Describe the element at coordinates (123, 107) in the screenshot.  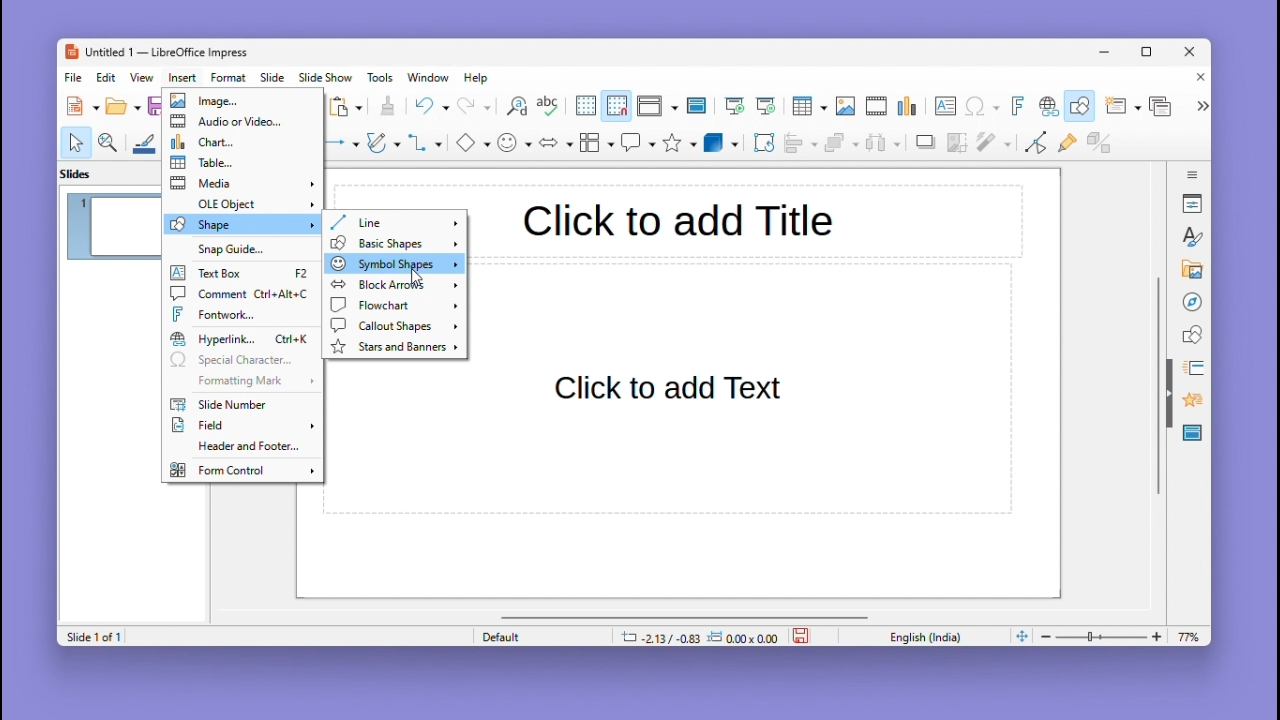
I see `Open` at that location.